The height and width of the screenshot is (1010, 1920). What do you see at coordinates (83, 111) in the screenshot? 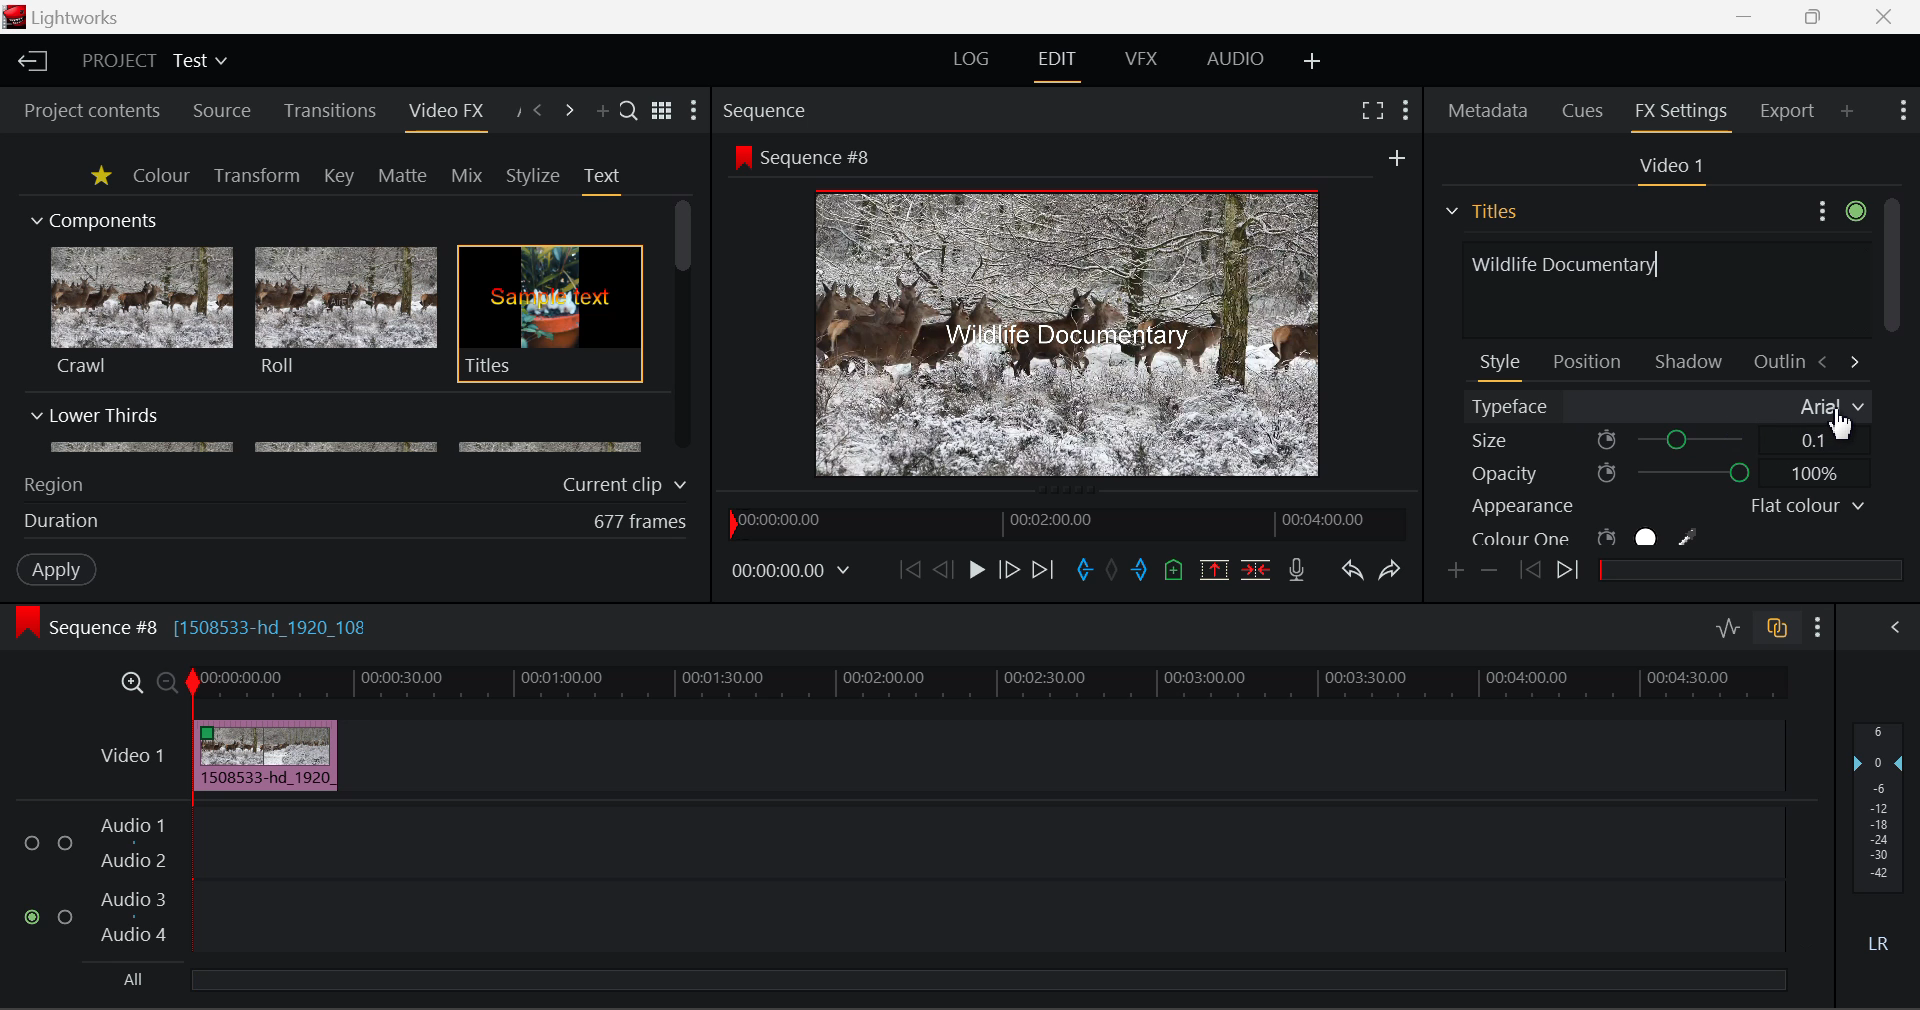
I see `Project contents` at bounding box center [83, 111].